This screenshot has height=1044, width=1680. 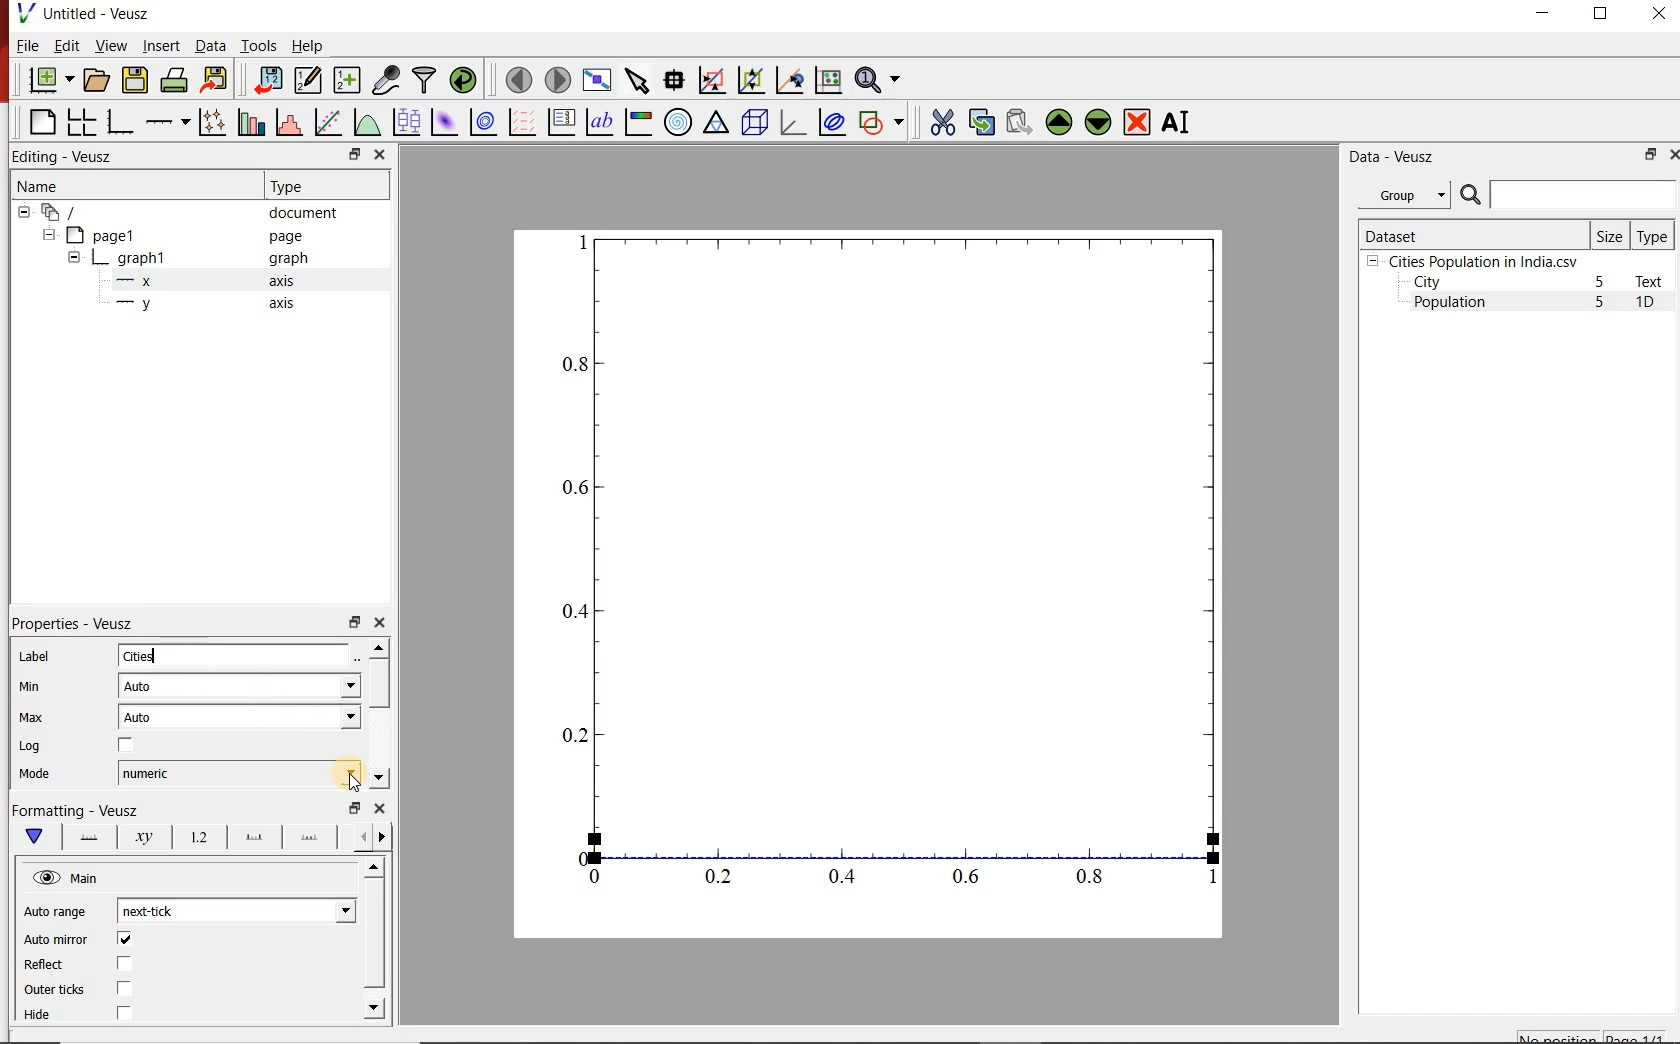 What do you see at coordinates (179, 235) in the screenshot?
I see `page1` at bounding box center [179, 235].